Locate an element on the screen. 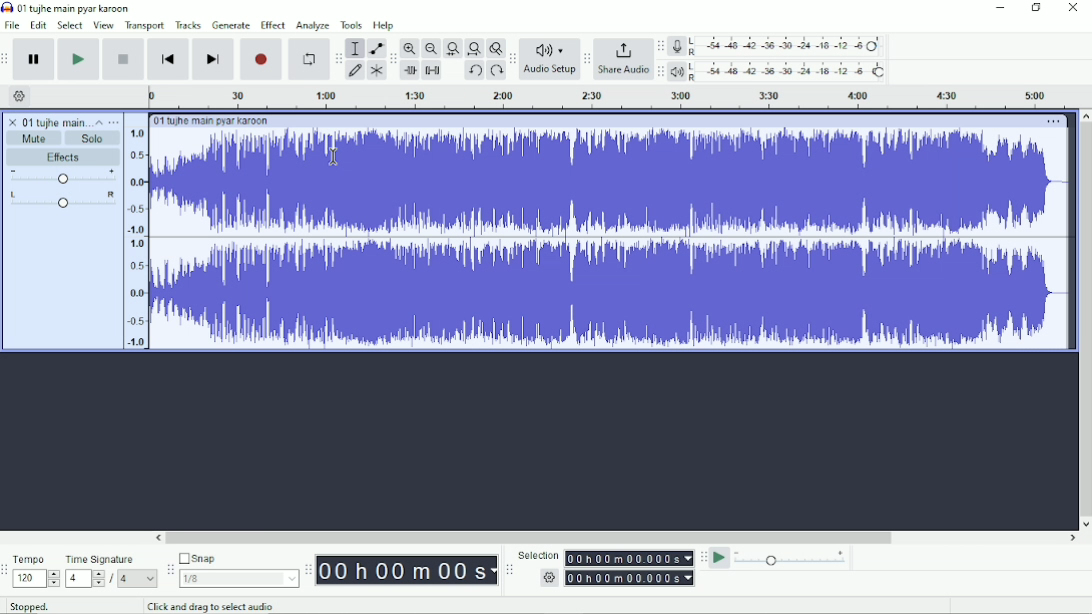 The width and height of the screenshot is (1092, 614). Tools is located at coordinates (351, 25).